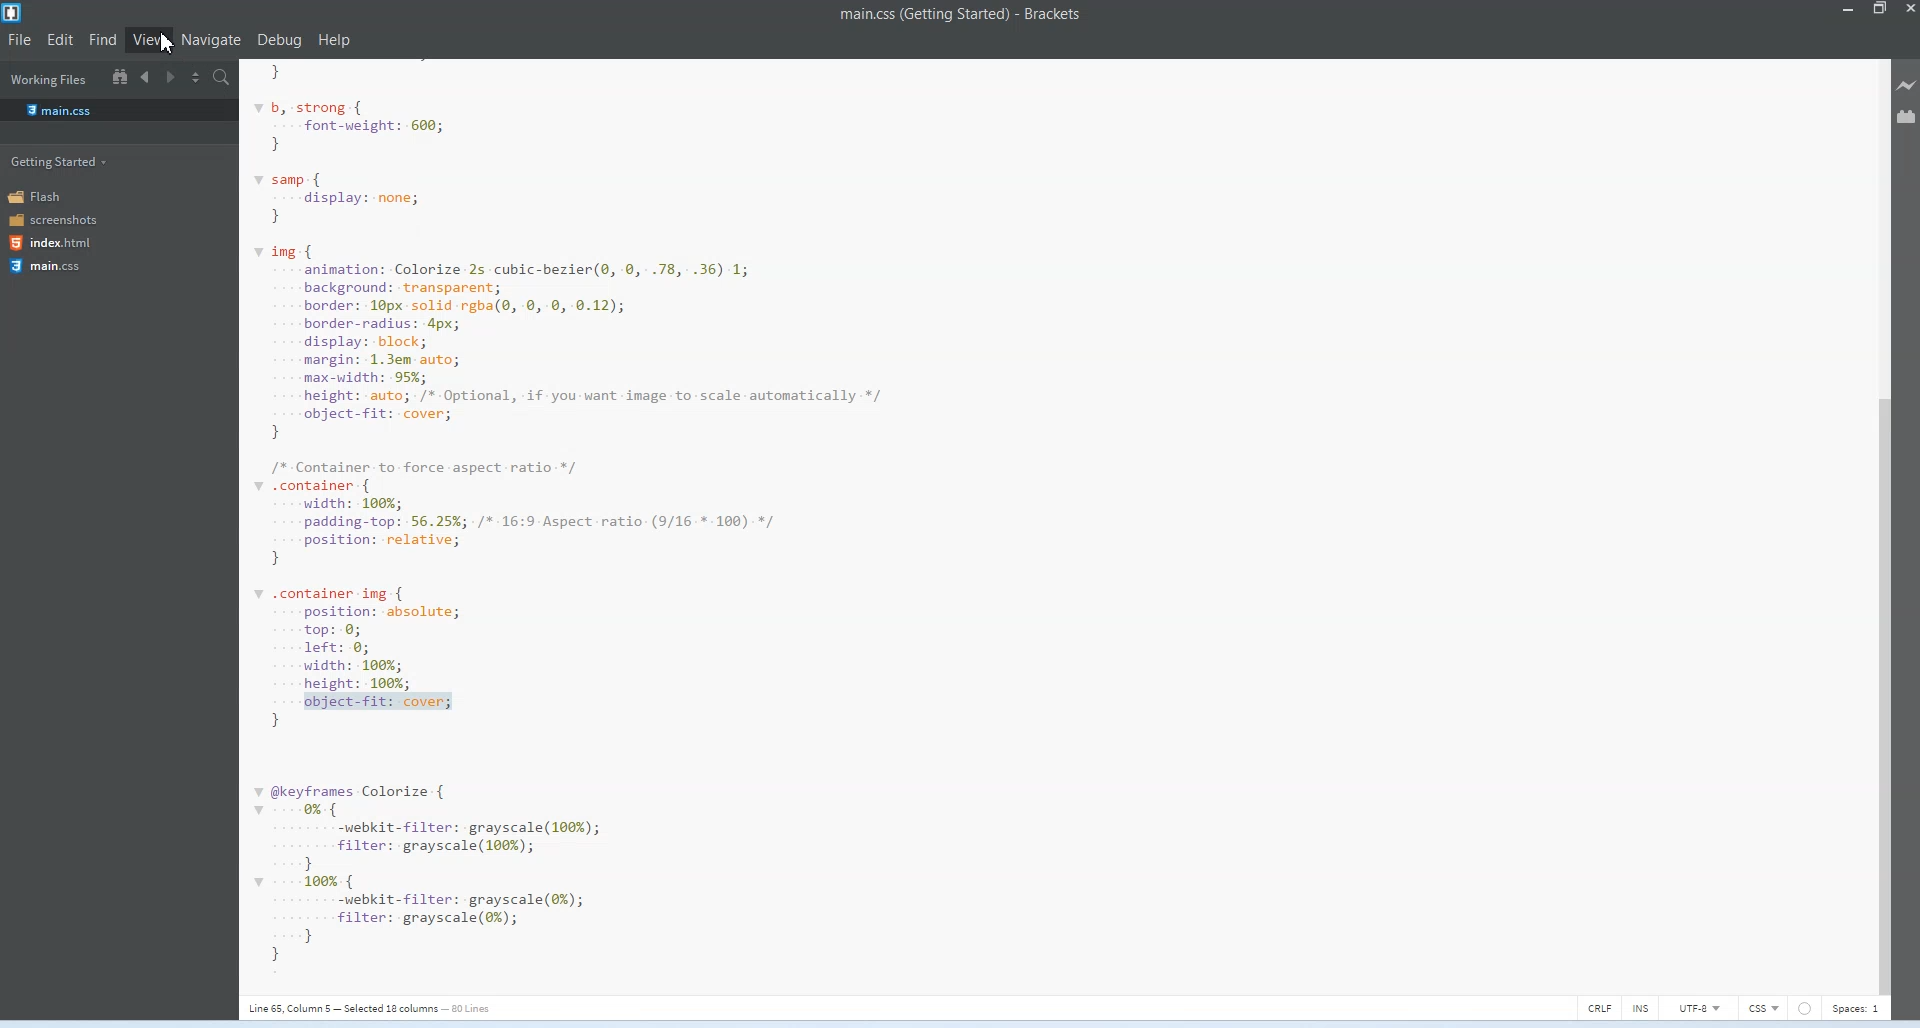 This screenshot has width=1920, height=1028. I want to click on Cursor, so click(170, 43).